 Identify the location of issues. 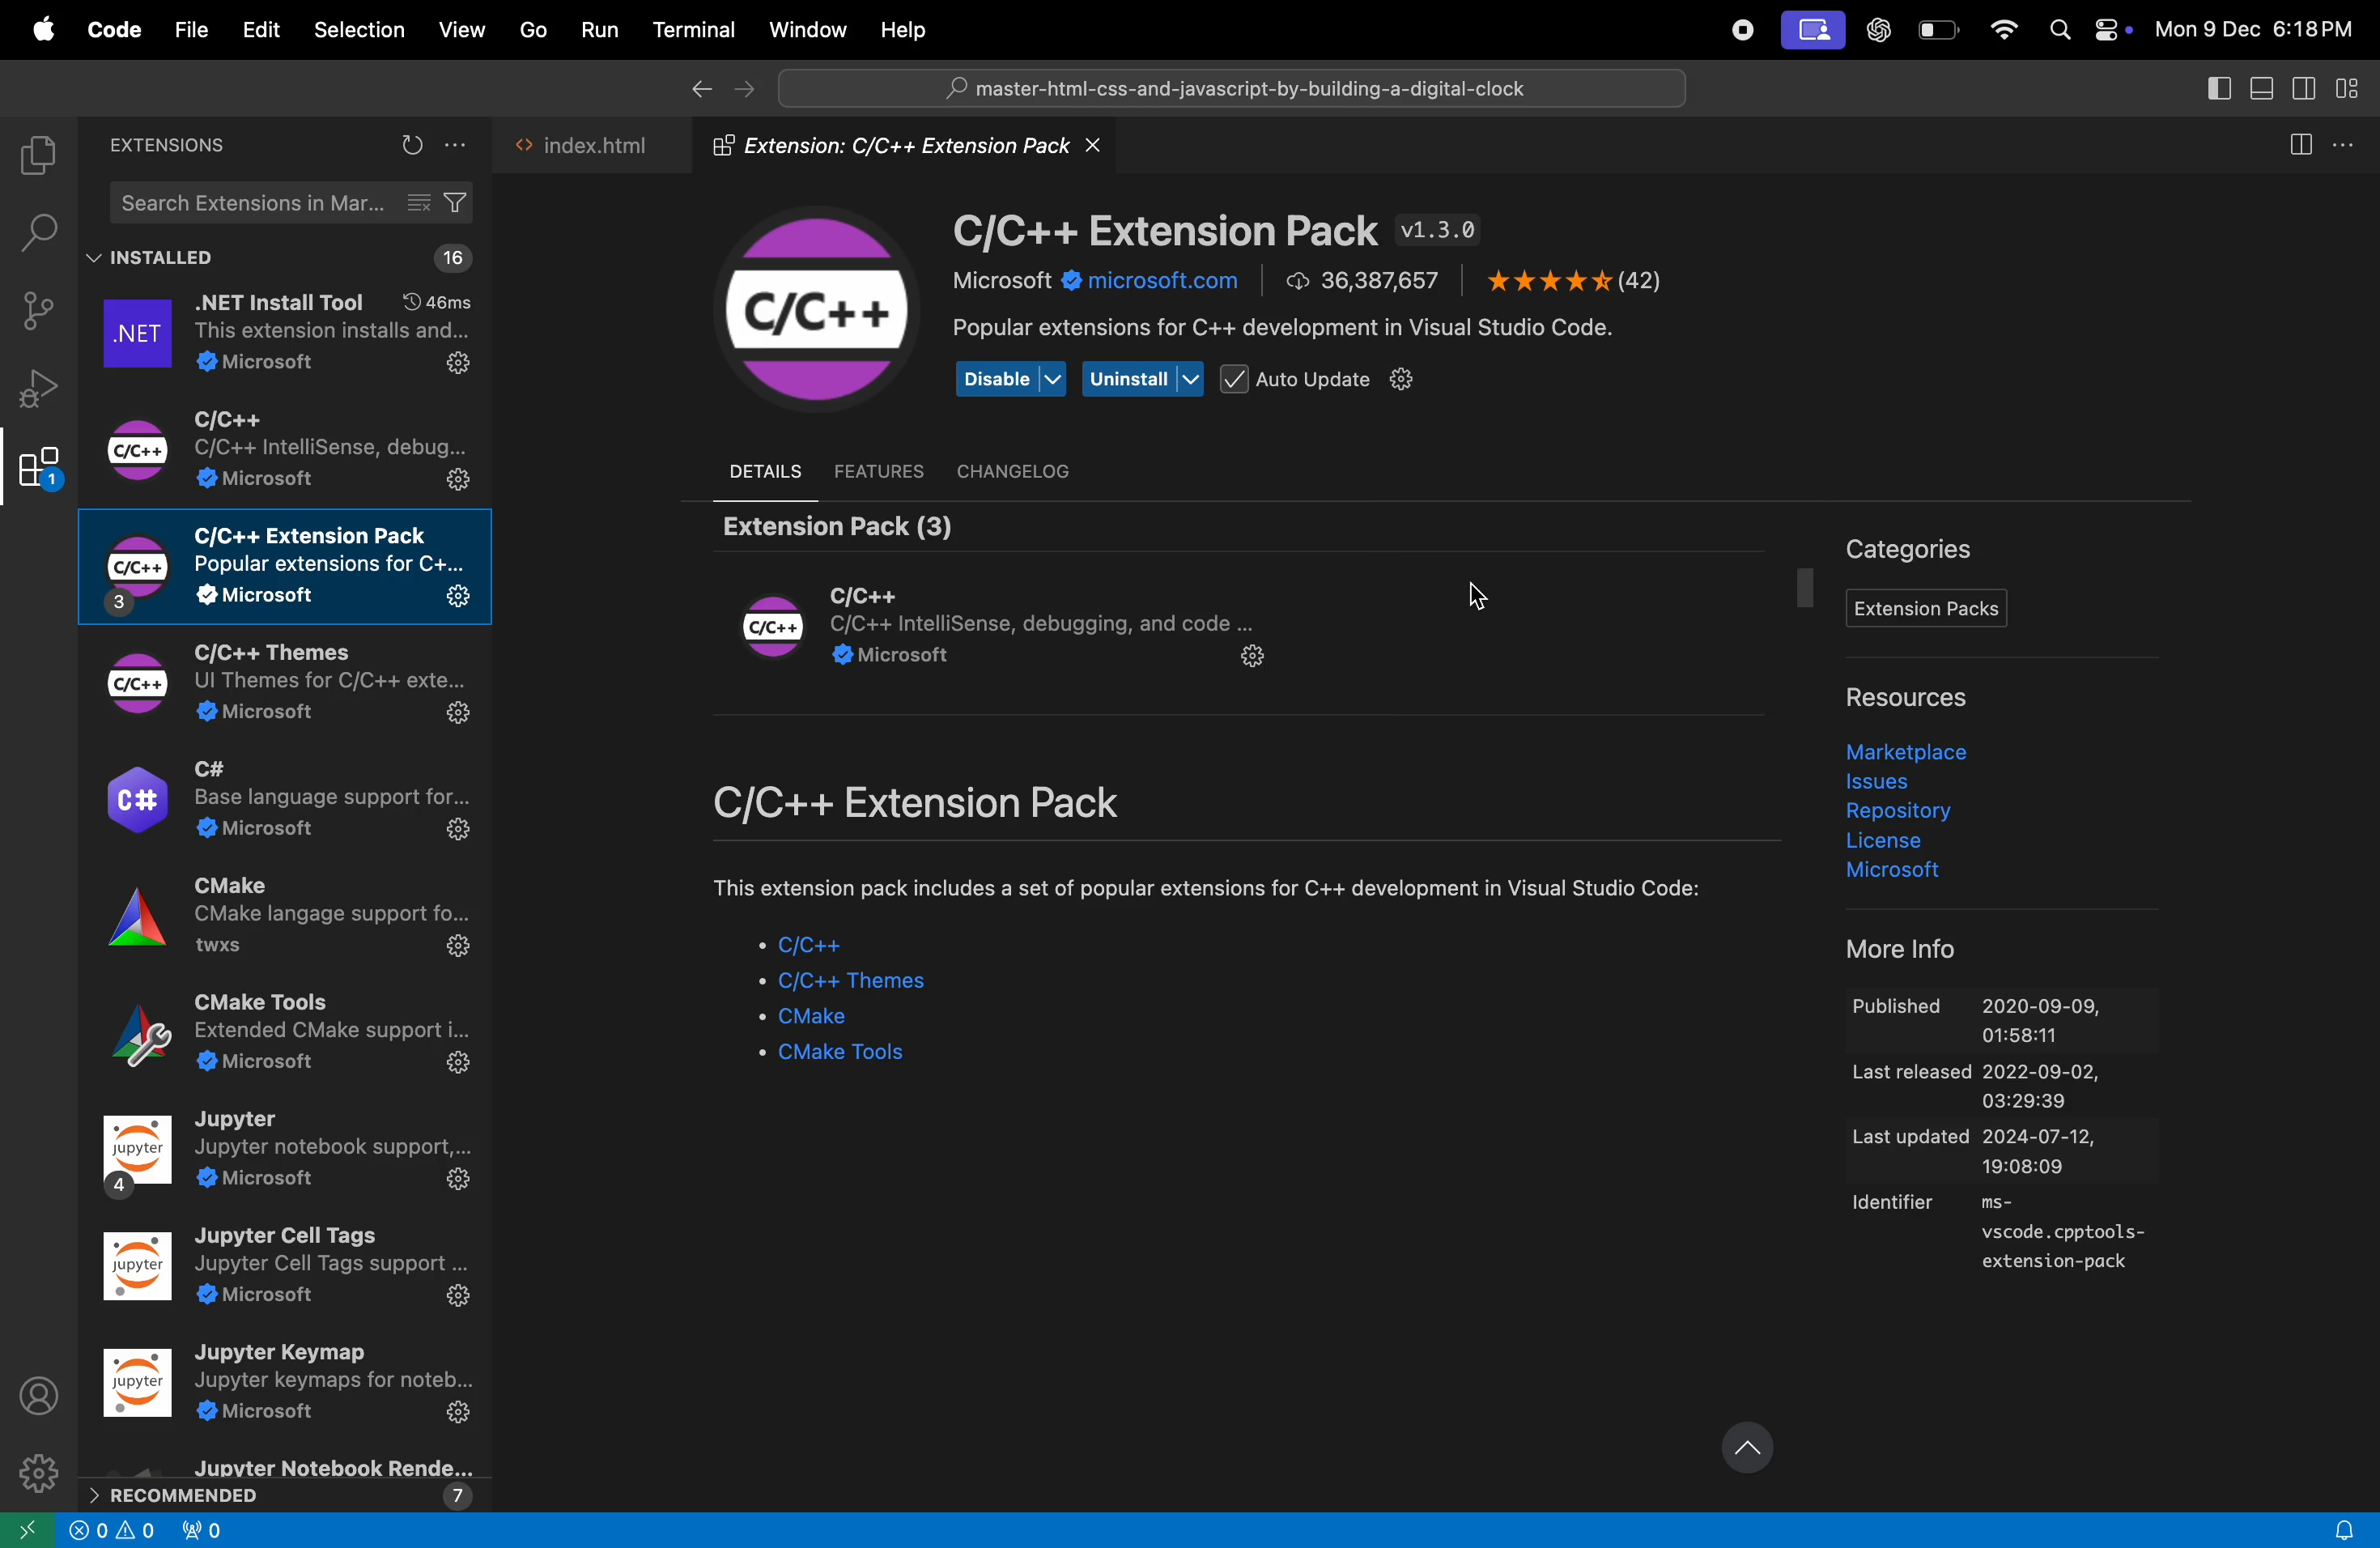
(1891, 783).